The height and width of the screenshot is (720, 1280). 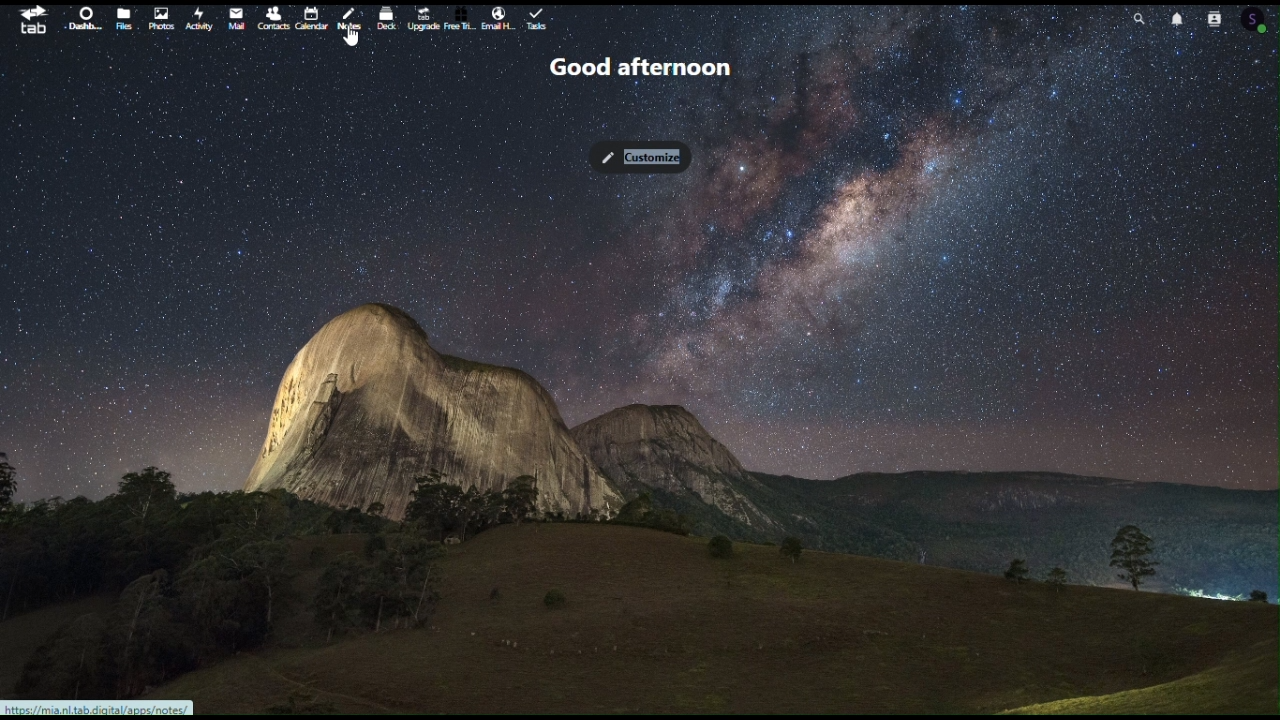 I want to click on Text, so click(x=636, y=64).